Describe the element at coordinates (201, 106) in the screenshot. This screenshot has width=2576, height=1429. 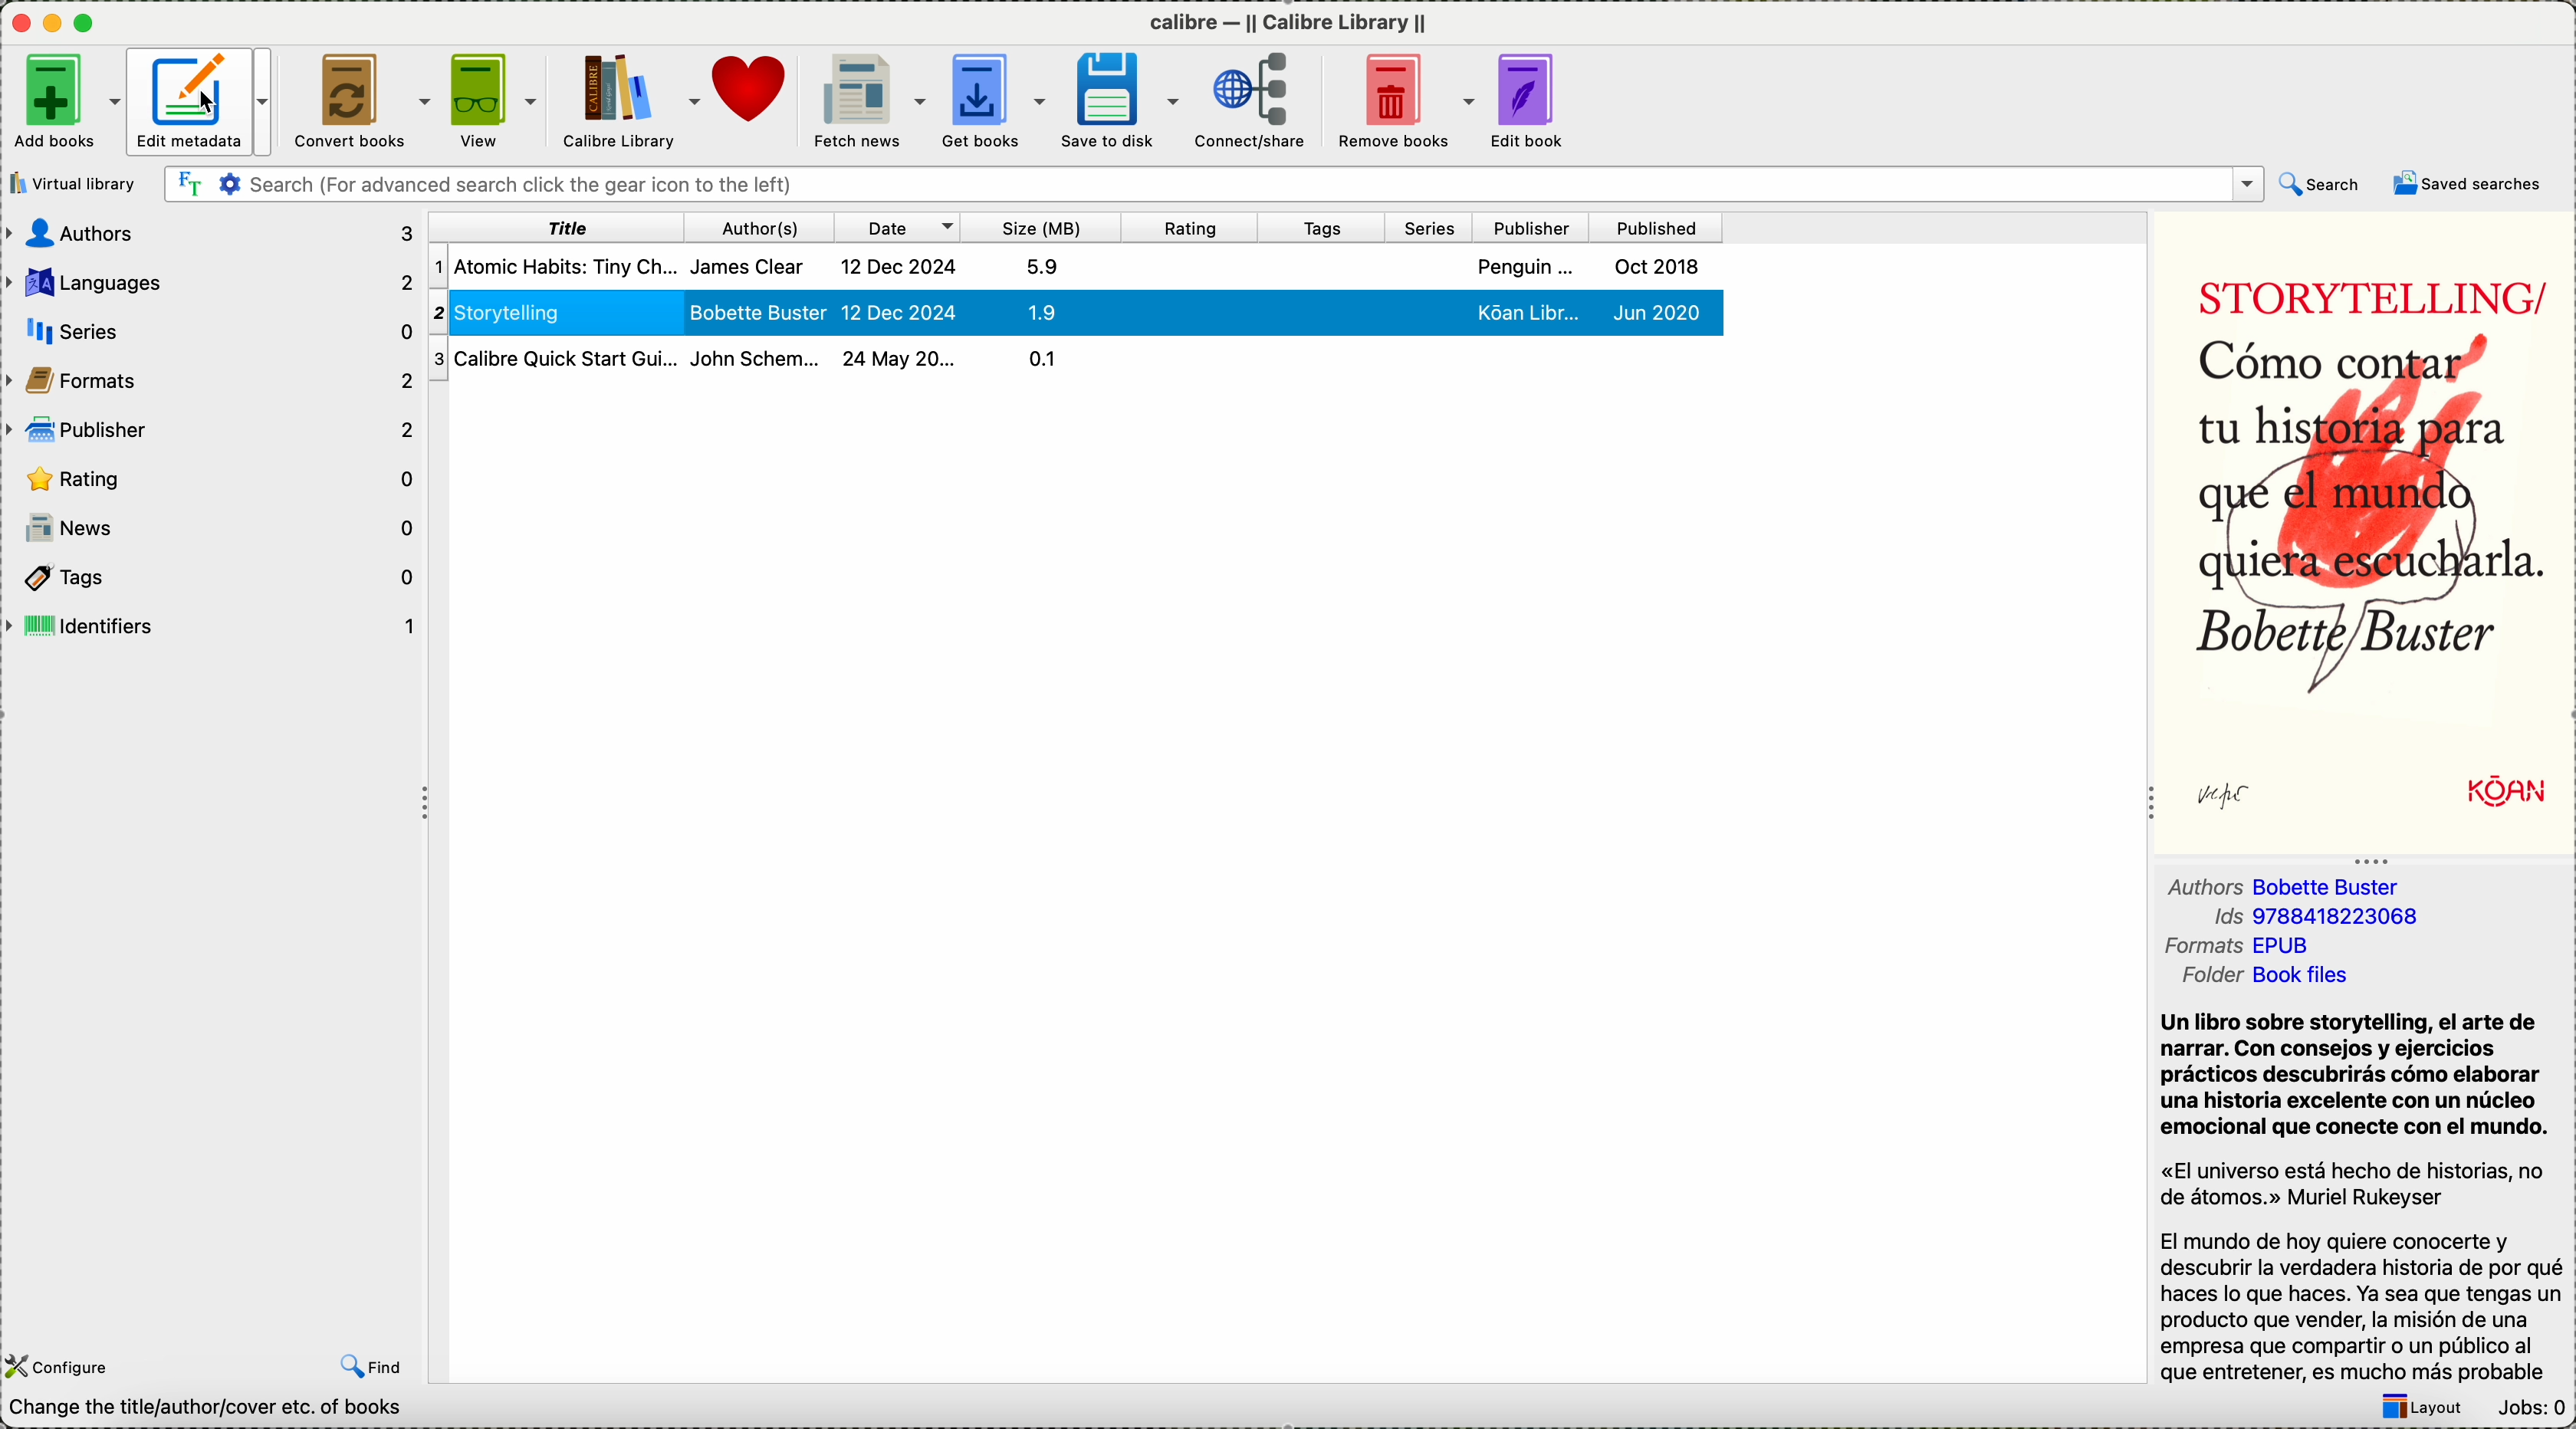
I see `click on edit metadata` at that location.